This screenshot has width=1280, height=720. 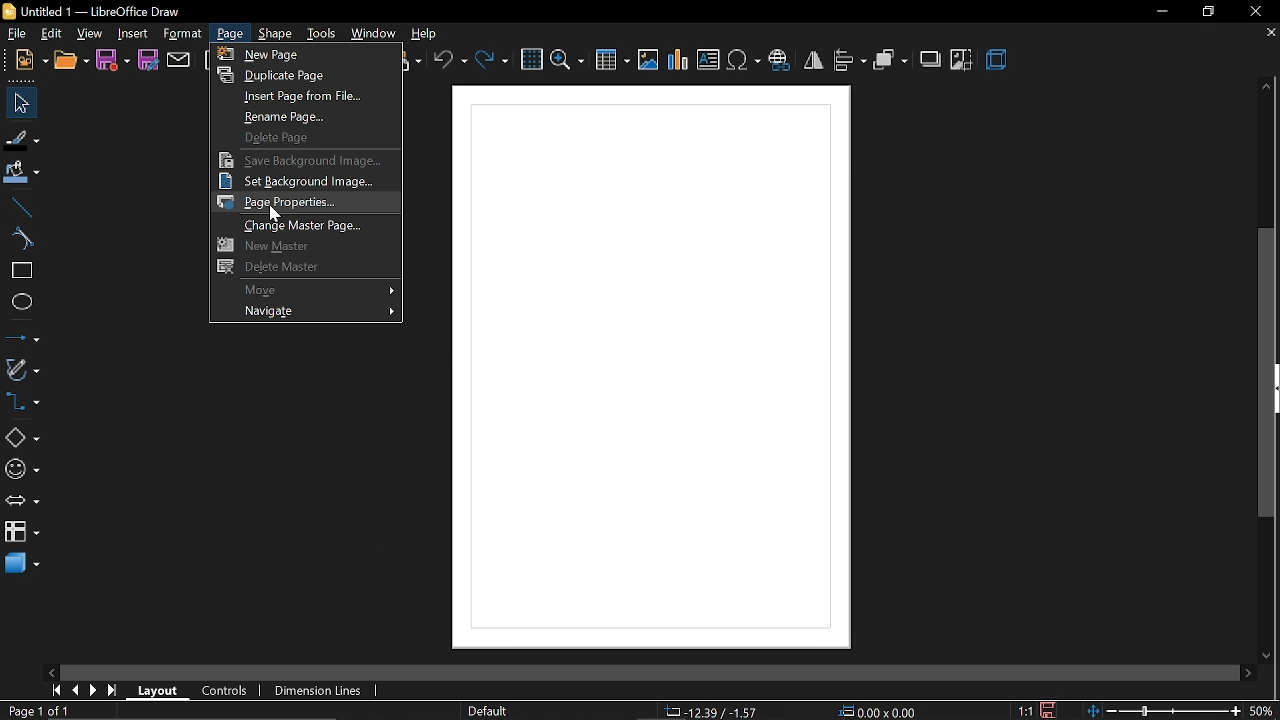 What do you see at coordinates (18, 35) in the screenshot?
I see `file` at bounding box center [18, 35].